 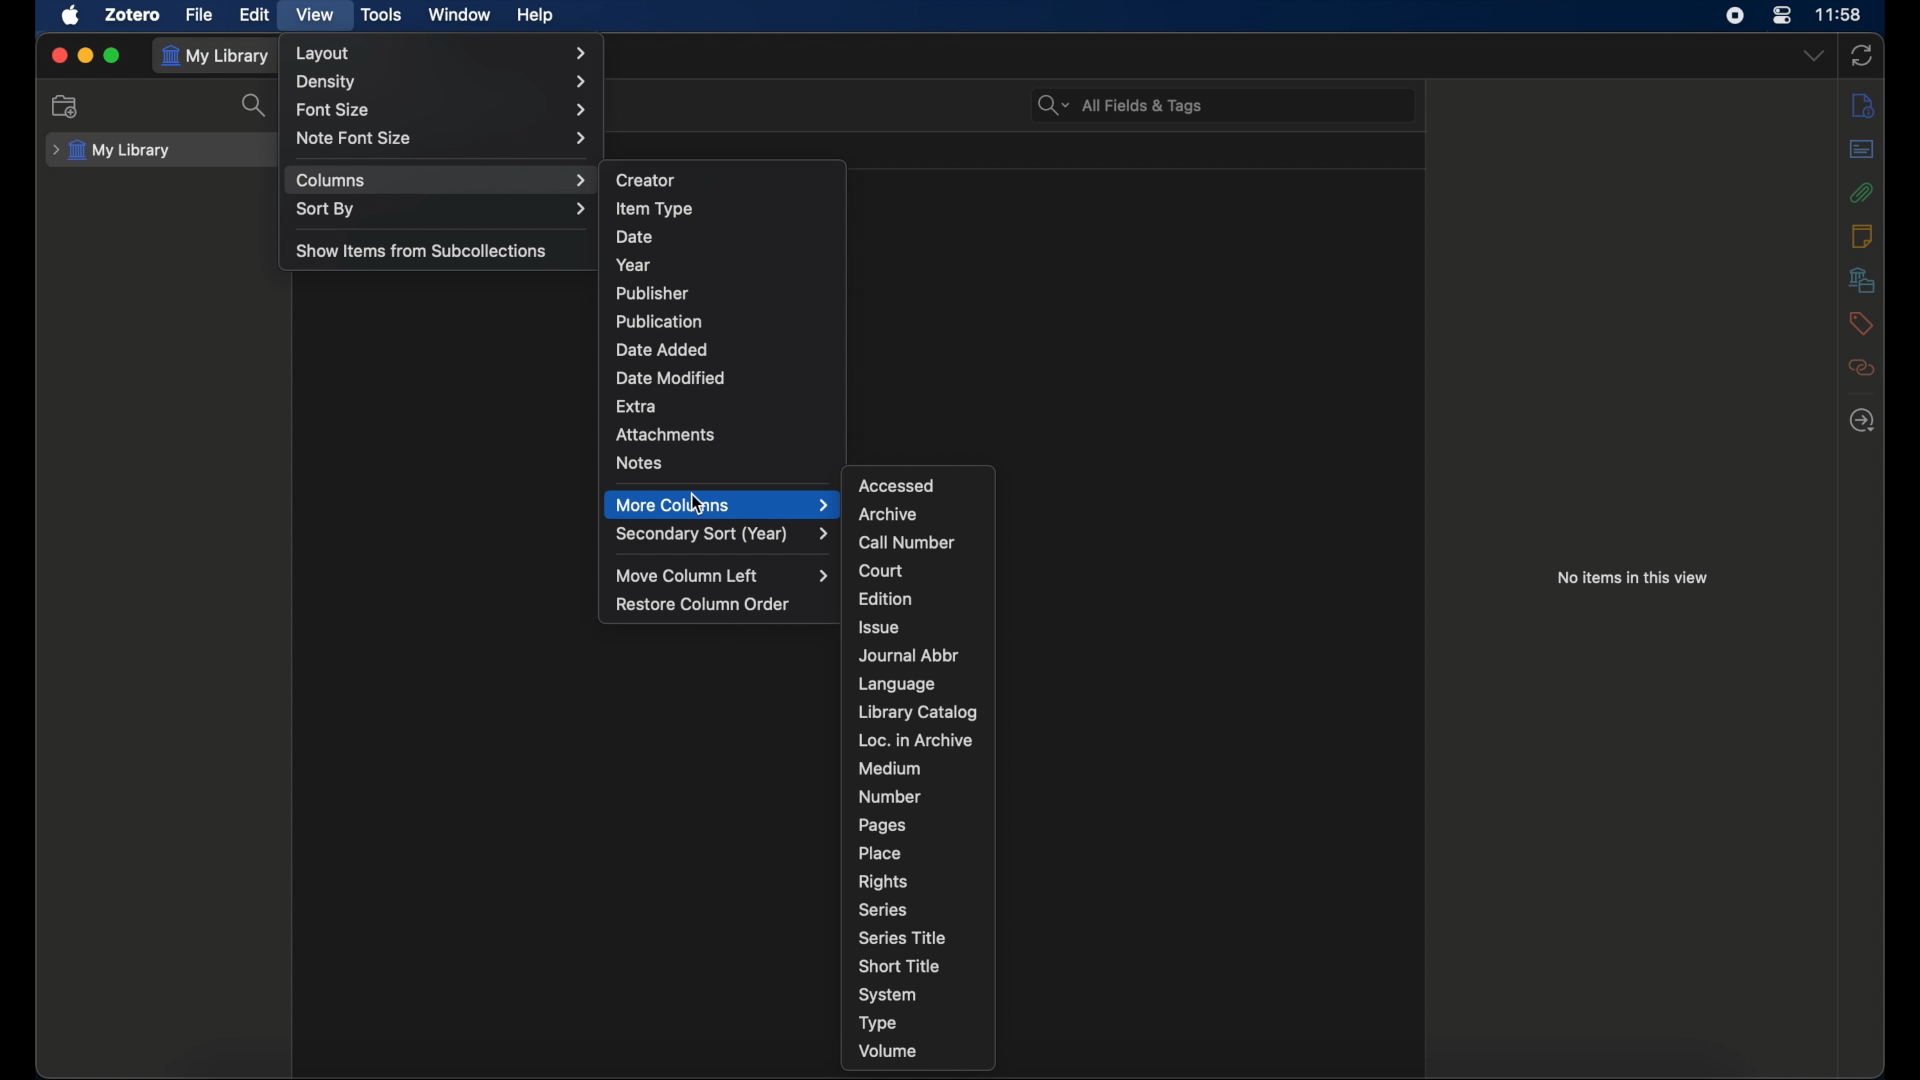 What do you see at coordinates (112, 56) in the screenshot?
I see `maximize` at bounding box center [112, 56].